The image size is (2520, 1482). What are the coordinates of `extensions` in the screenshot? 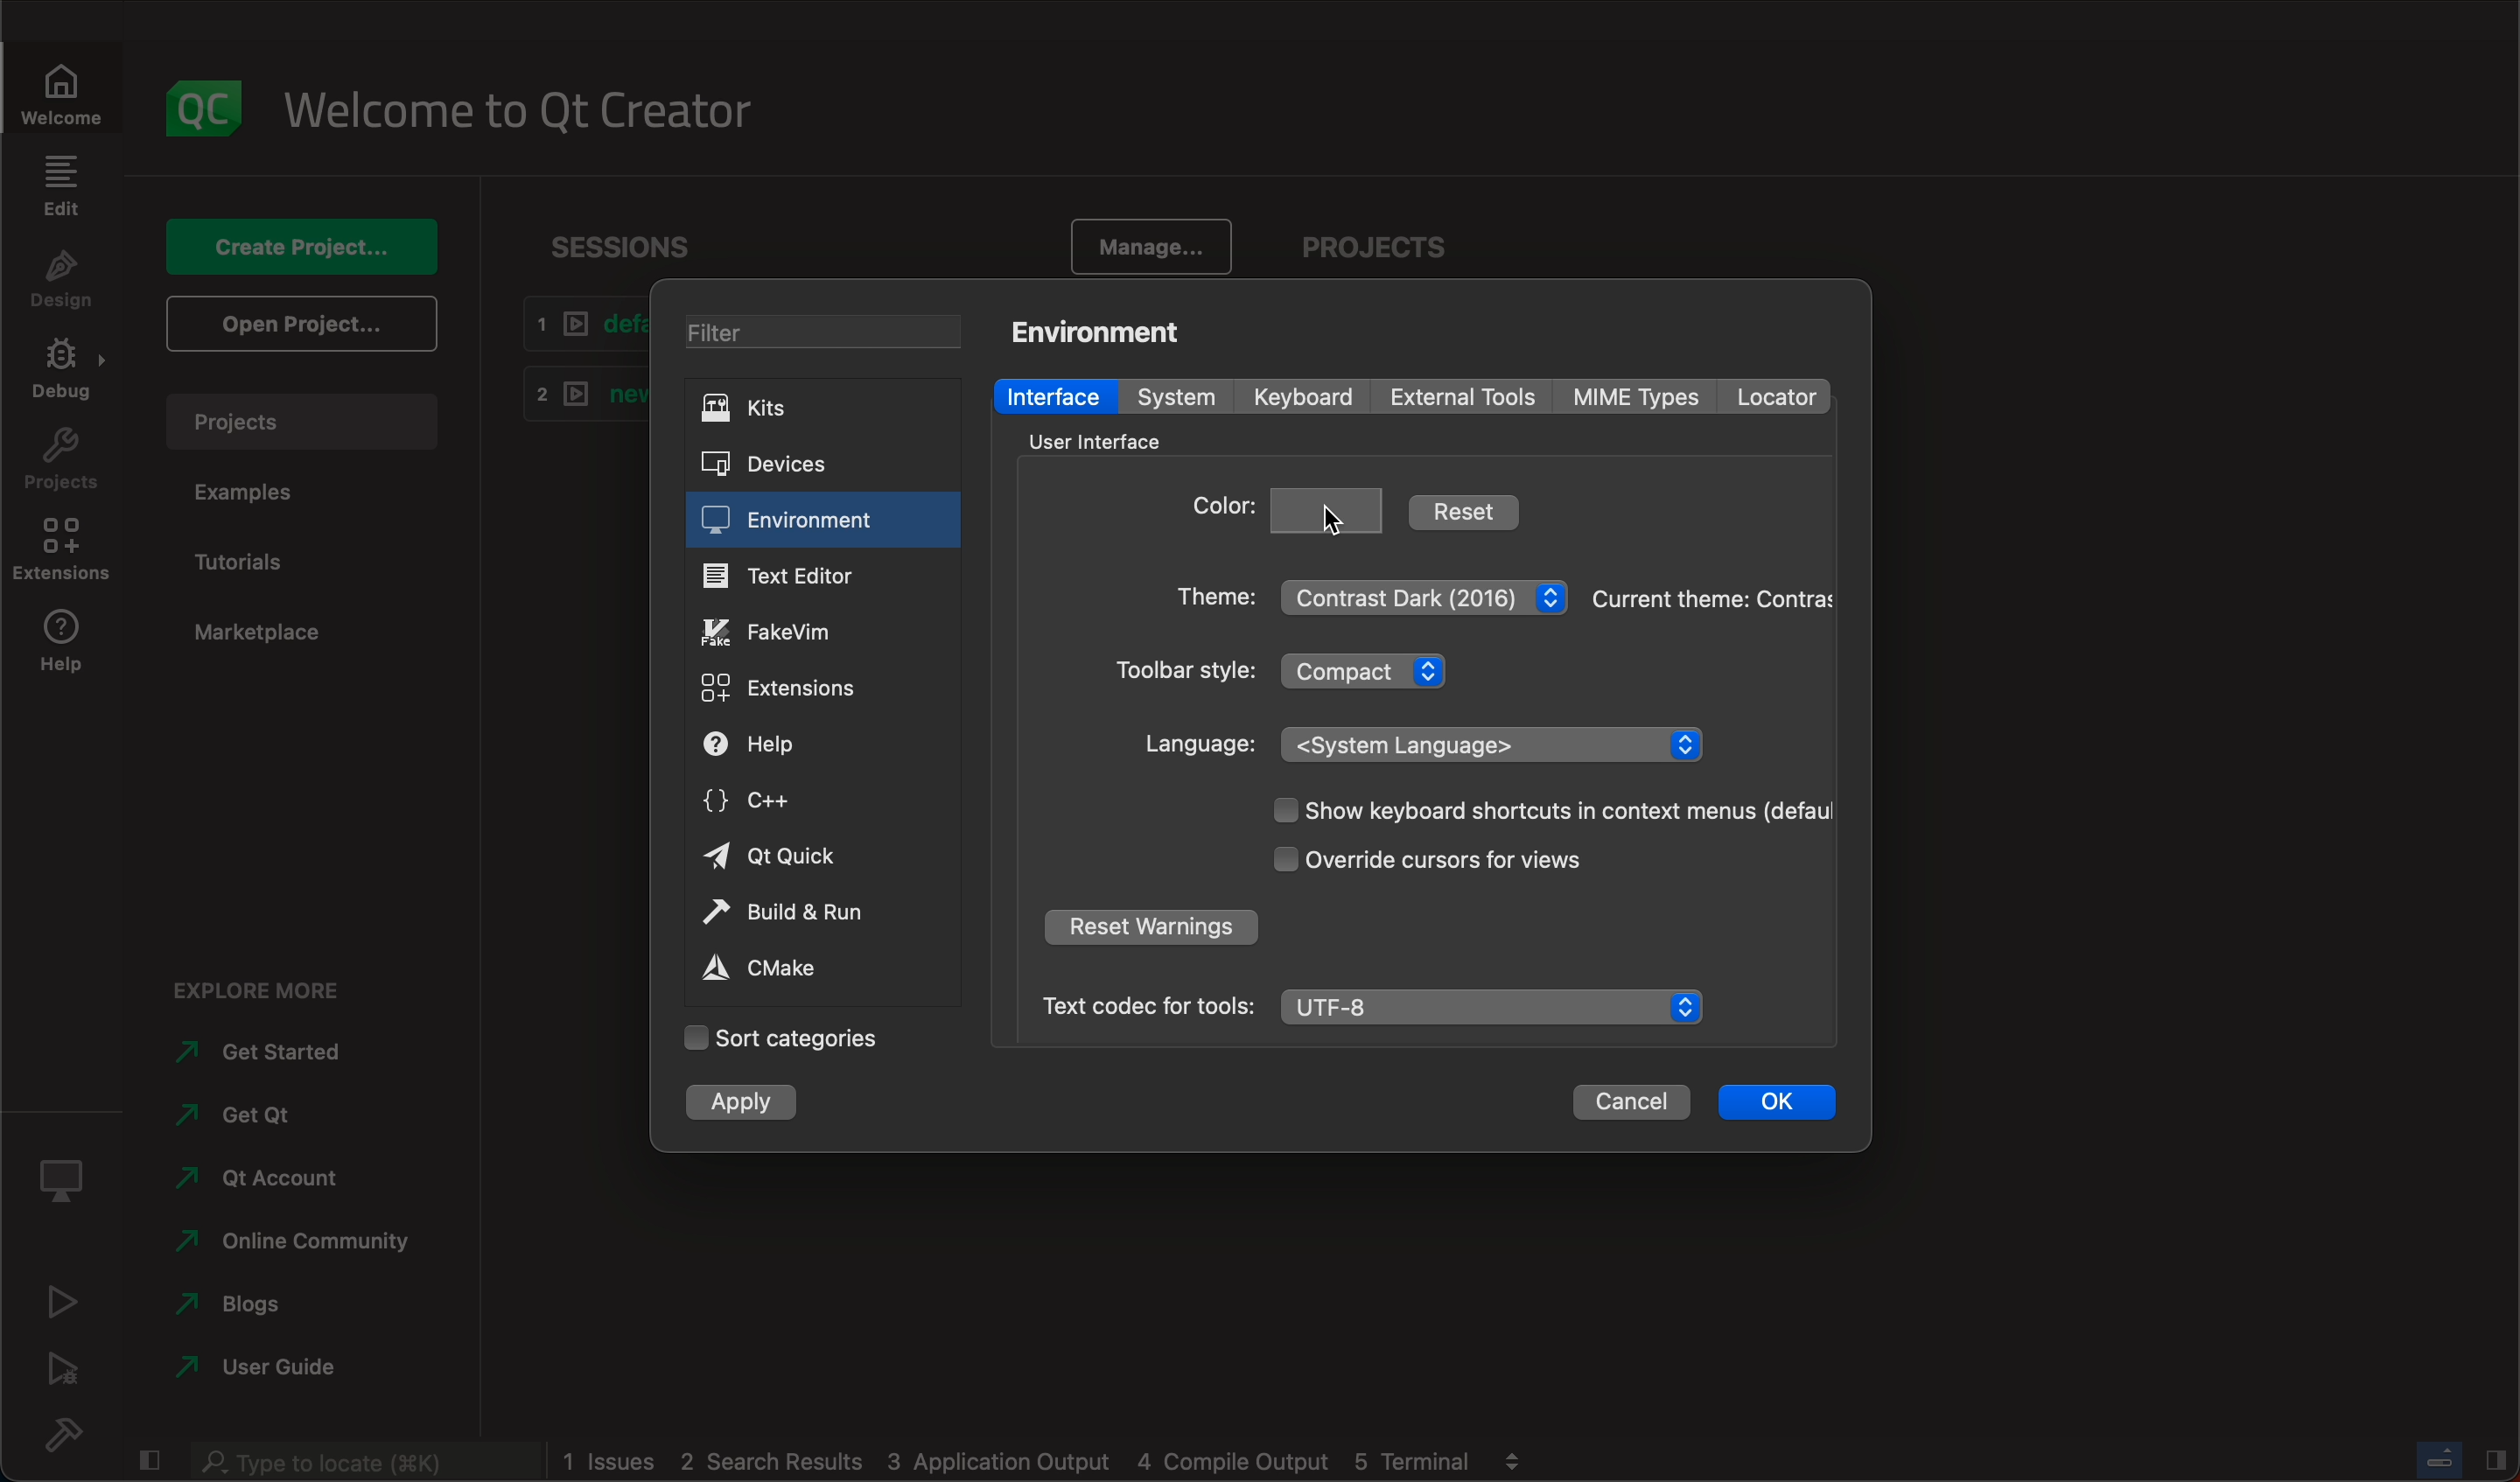 It's located at (67, 556).